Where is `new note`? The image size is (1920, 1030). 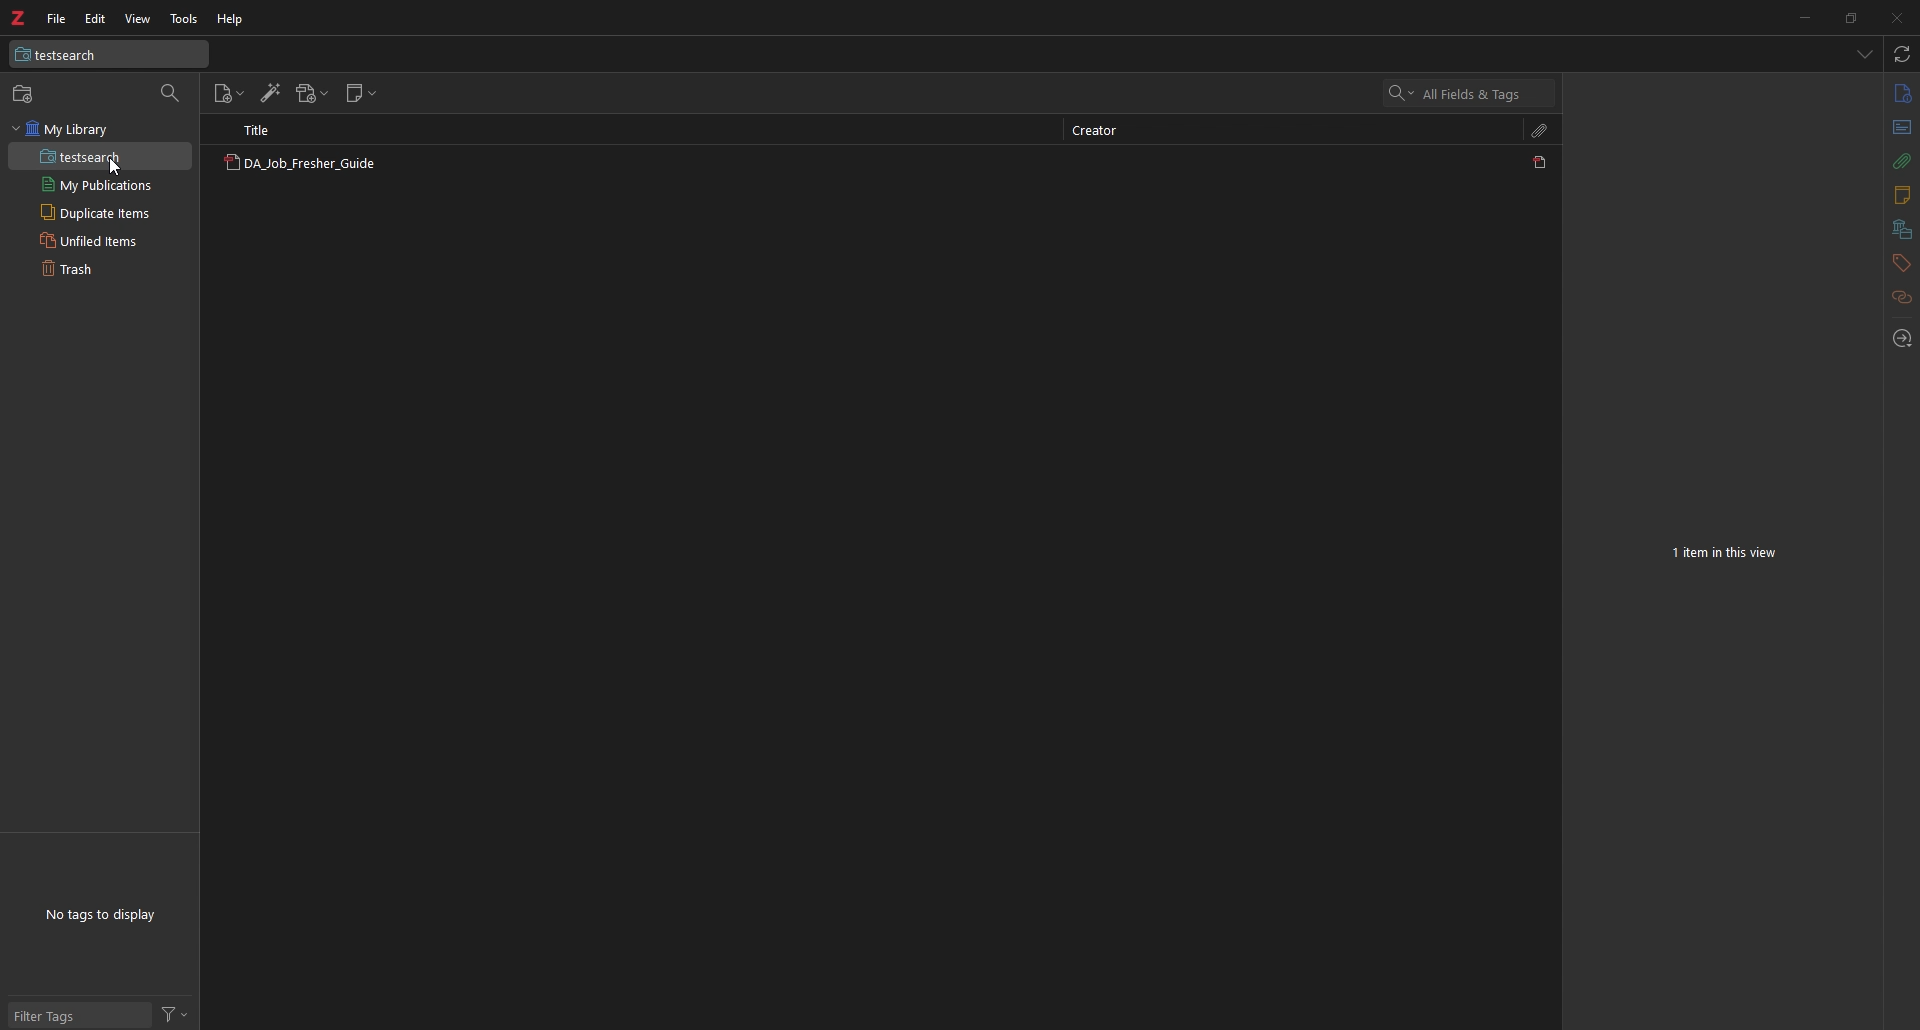 new note is located at coordinates (361, 93).